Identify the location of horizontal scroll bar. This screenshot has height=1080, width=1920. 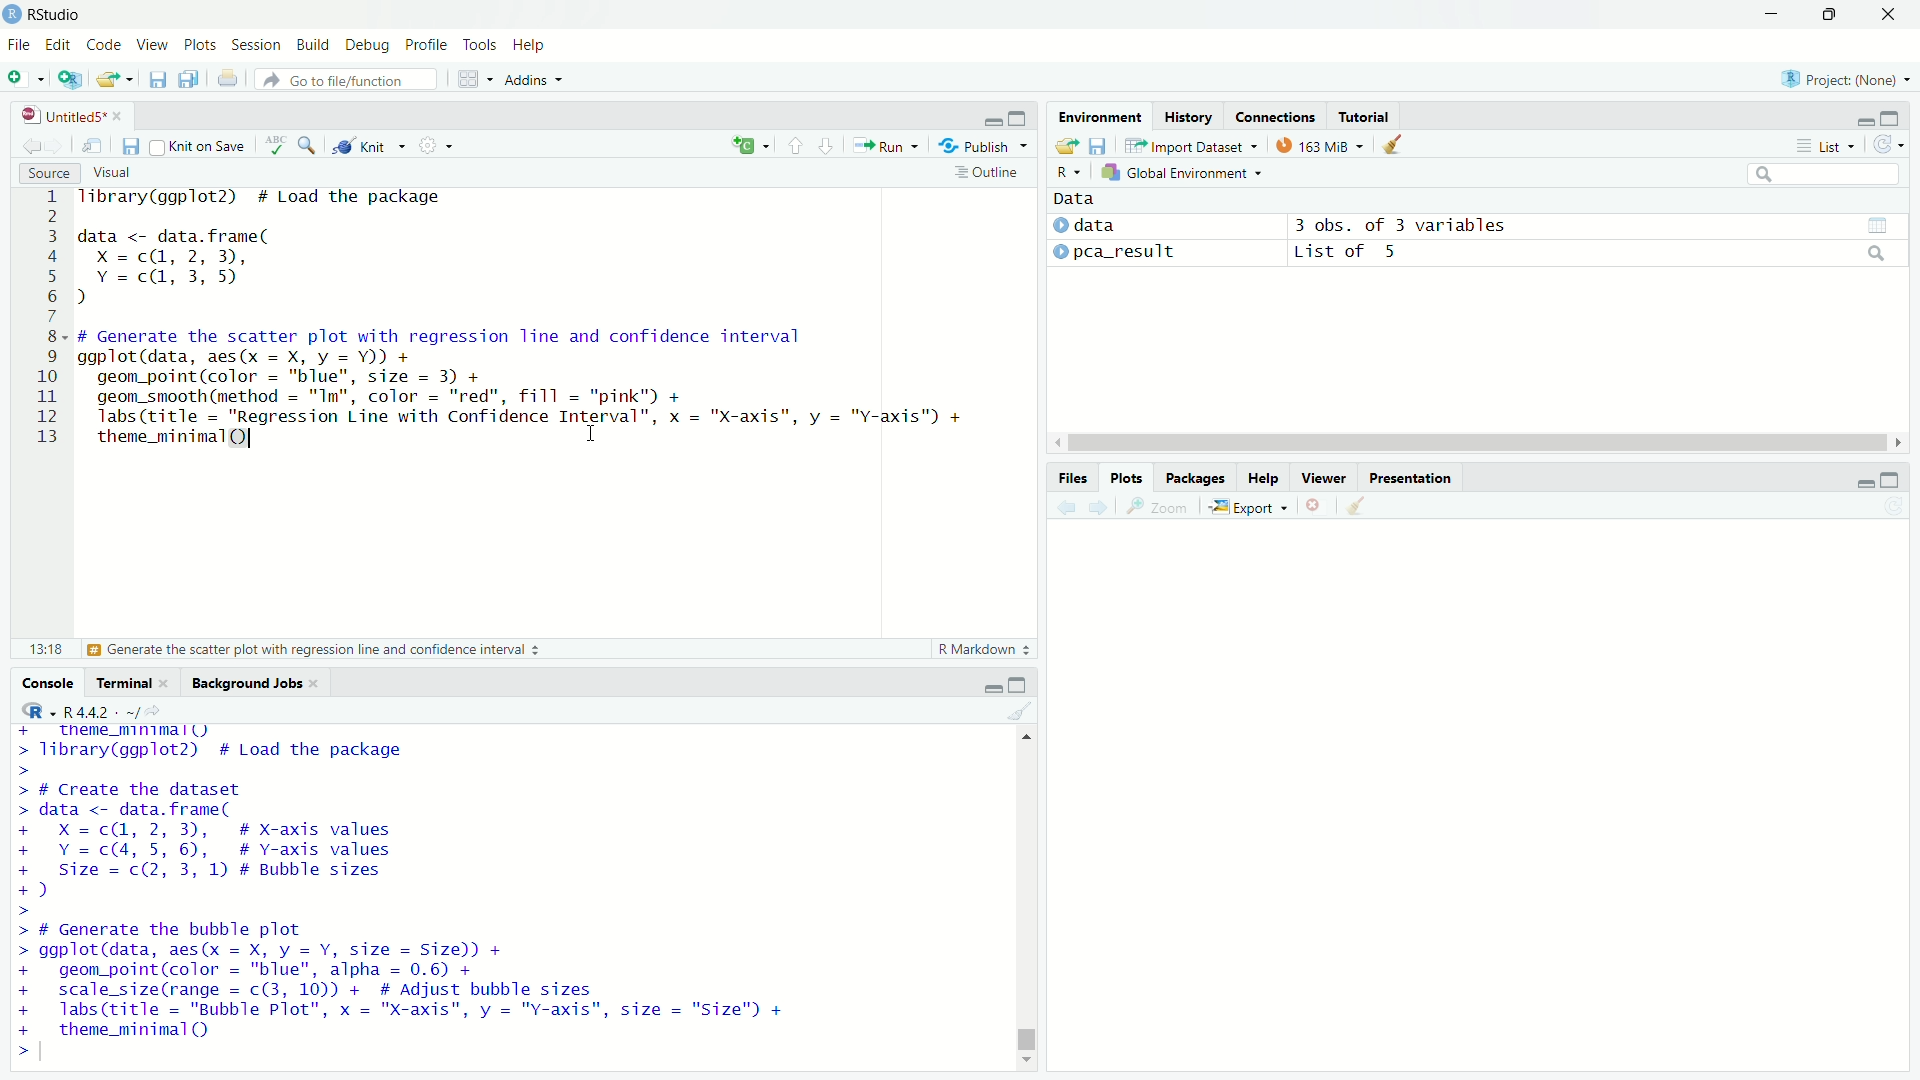
(1478, 443).